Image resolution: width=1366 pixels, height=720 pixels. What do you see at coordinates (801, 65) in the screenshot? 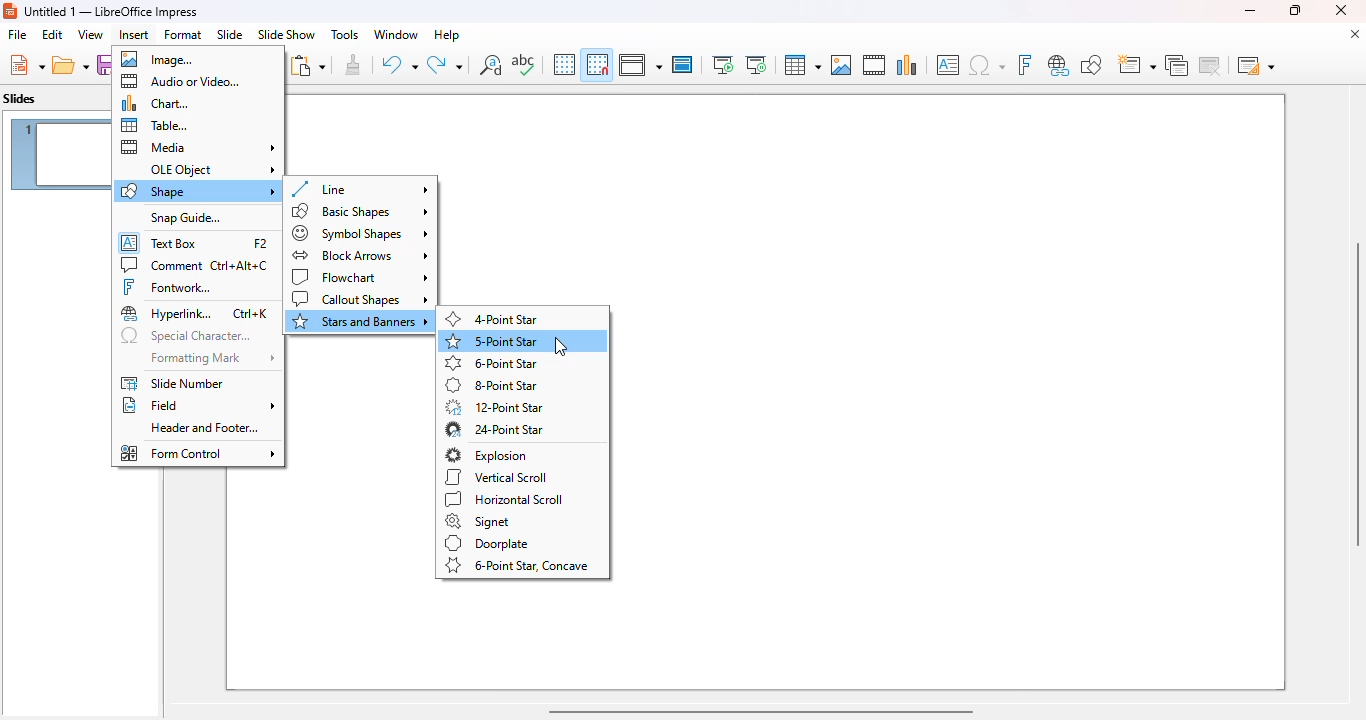
I see `table` at bounding box center [801, 65].